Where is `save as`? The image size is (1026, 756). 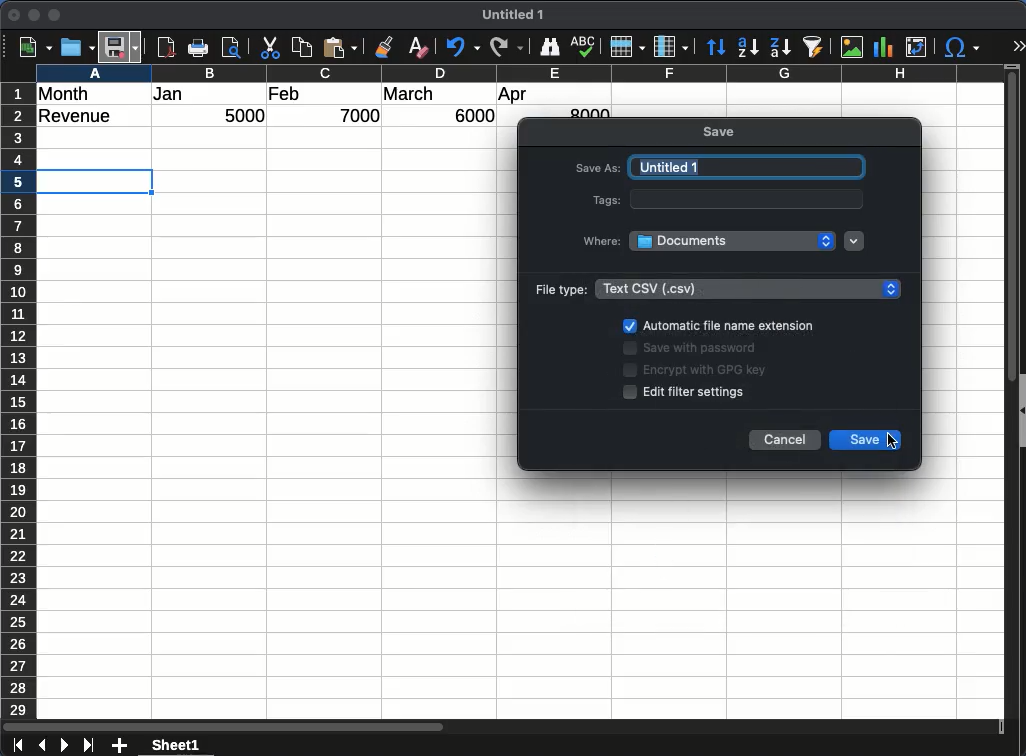
save as is located at coordinates (598, 170).